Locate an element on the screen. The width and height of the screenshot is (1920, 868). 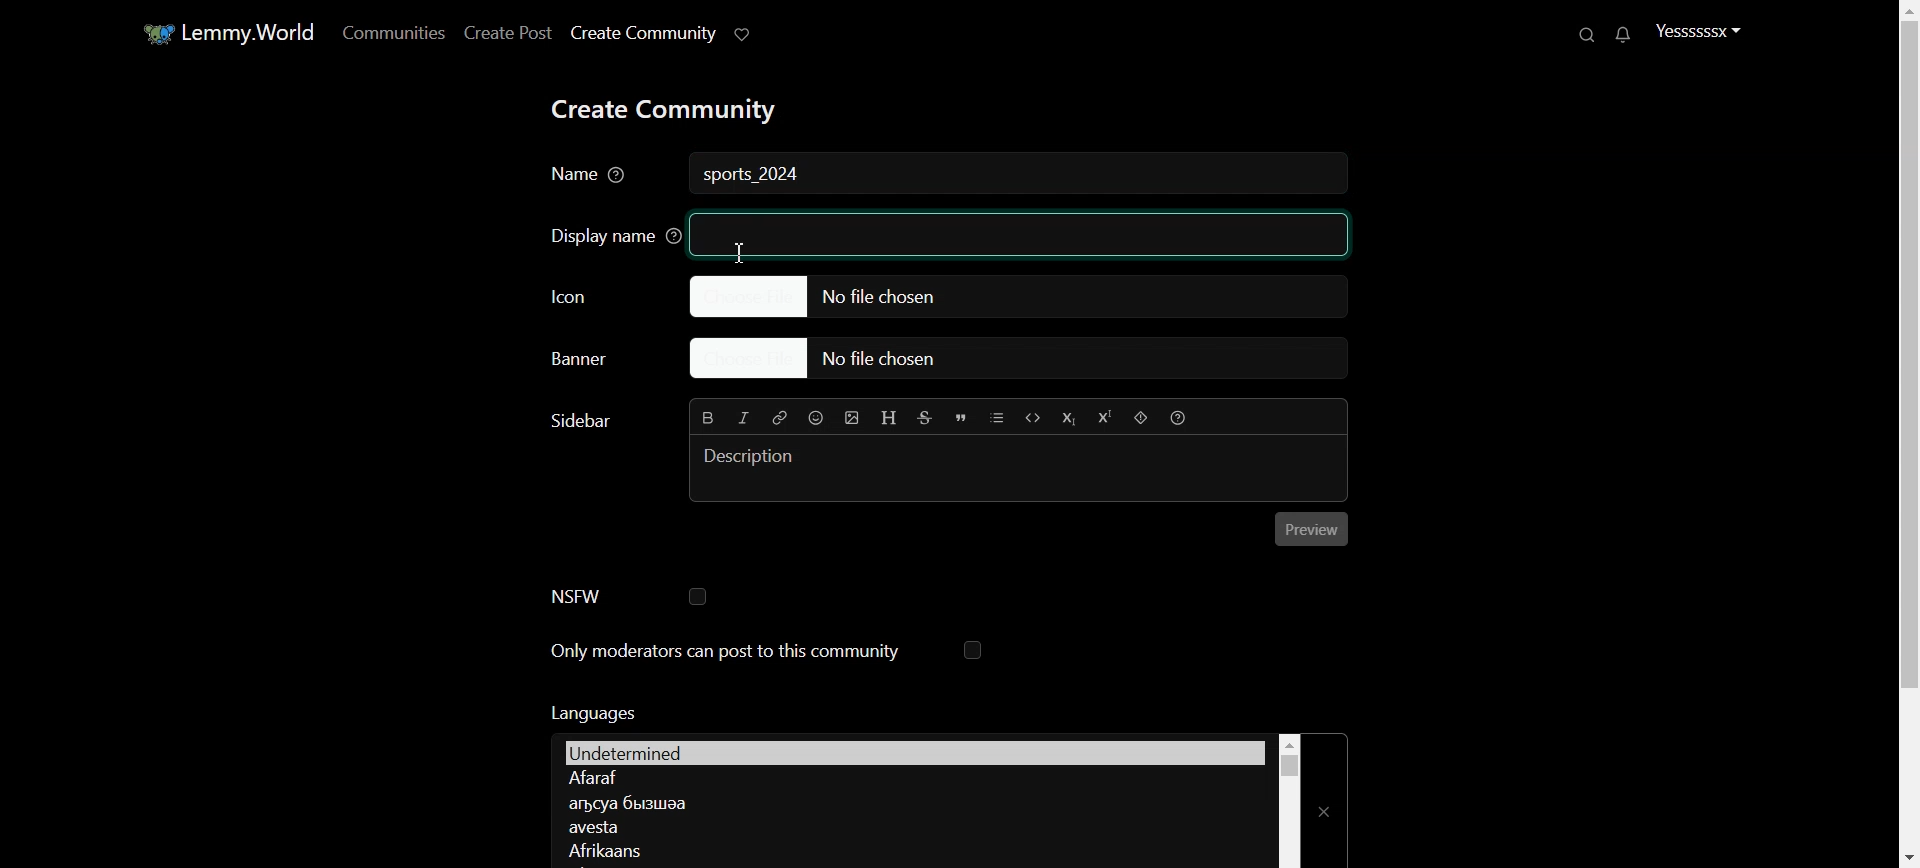
Vertical scroll bar is located at coordinates (1289, 800).